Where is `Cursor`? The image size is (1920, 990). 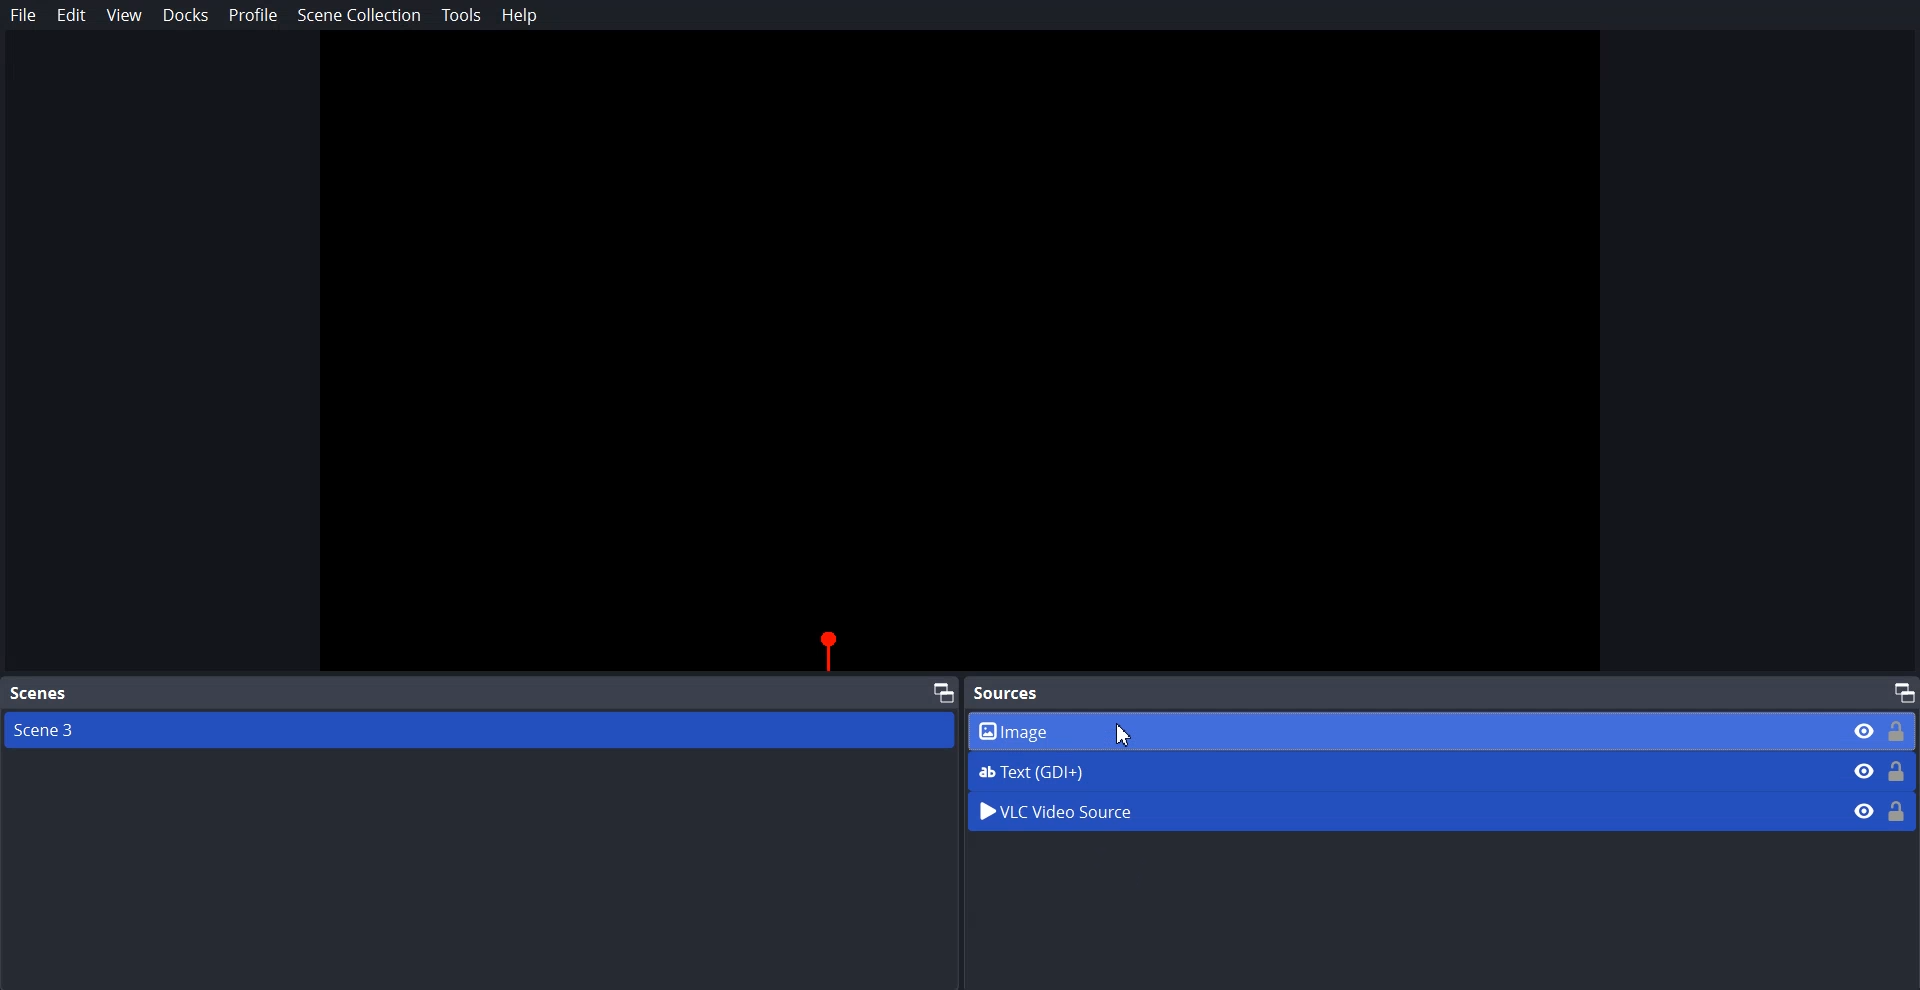 Cursor is located at coordinates (1127, 734).